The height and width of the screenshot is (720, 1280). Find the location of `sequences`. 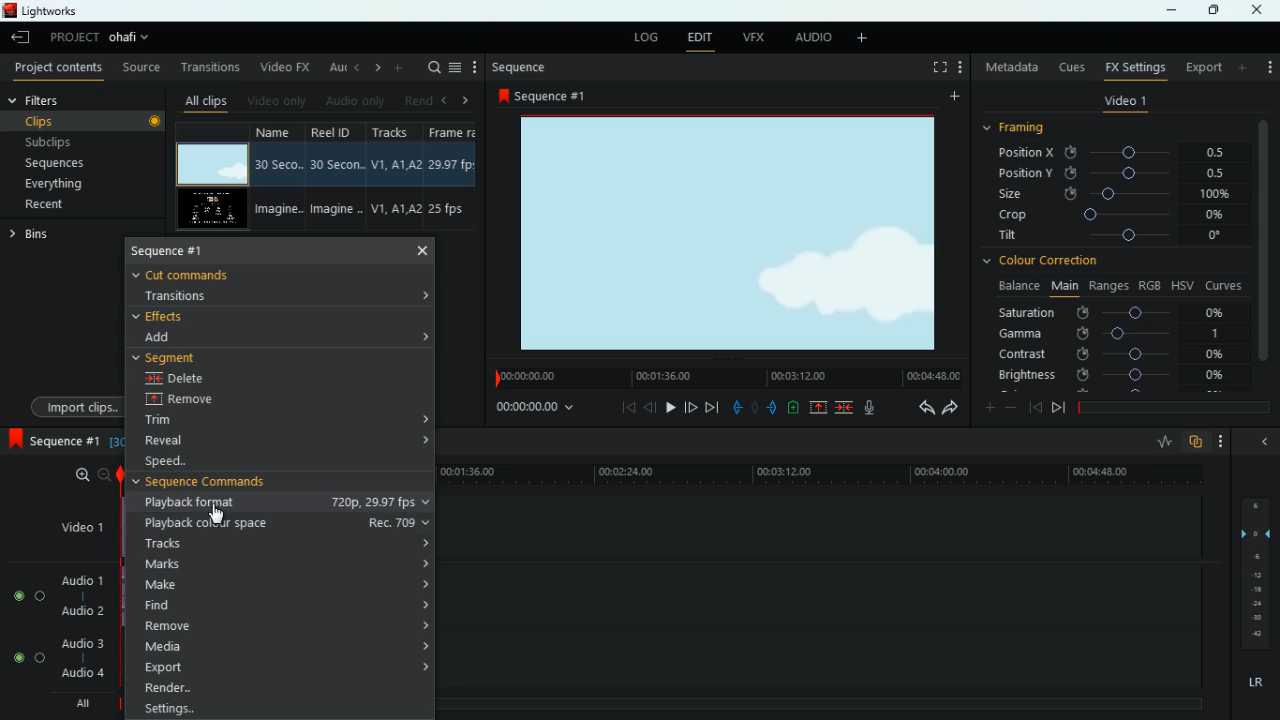

sequences is located at coordinates (70, 162).